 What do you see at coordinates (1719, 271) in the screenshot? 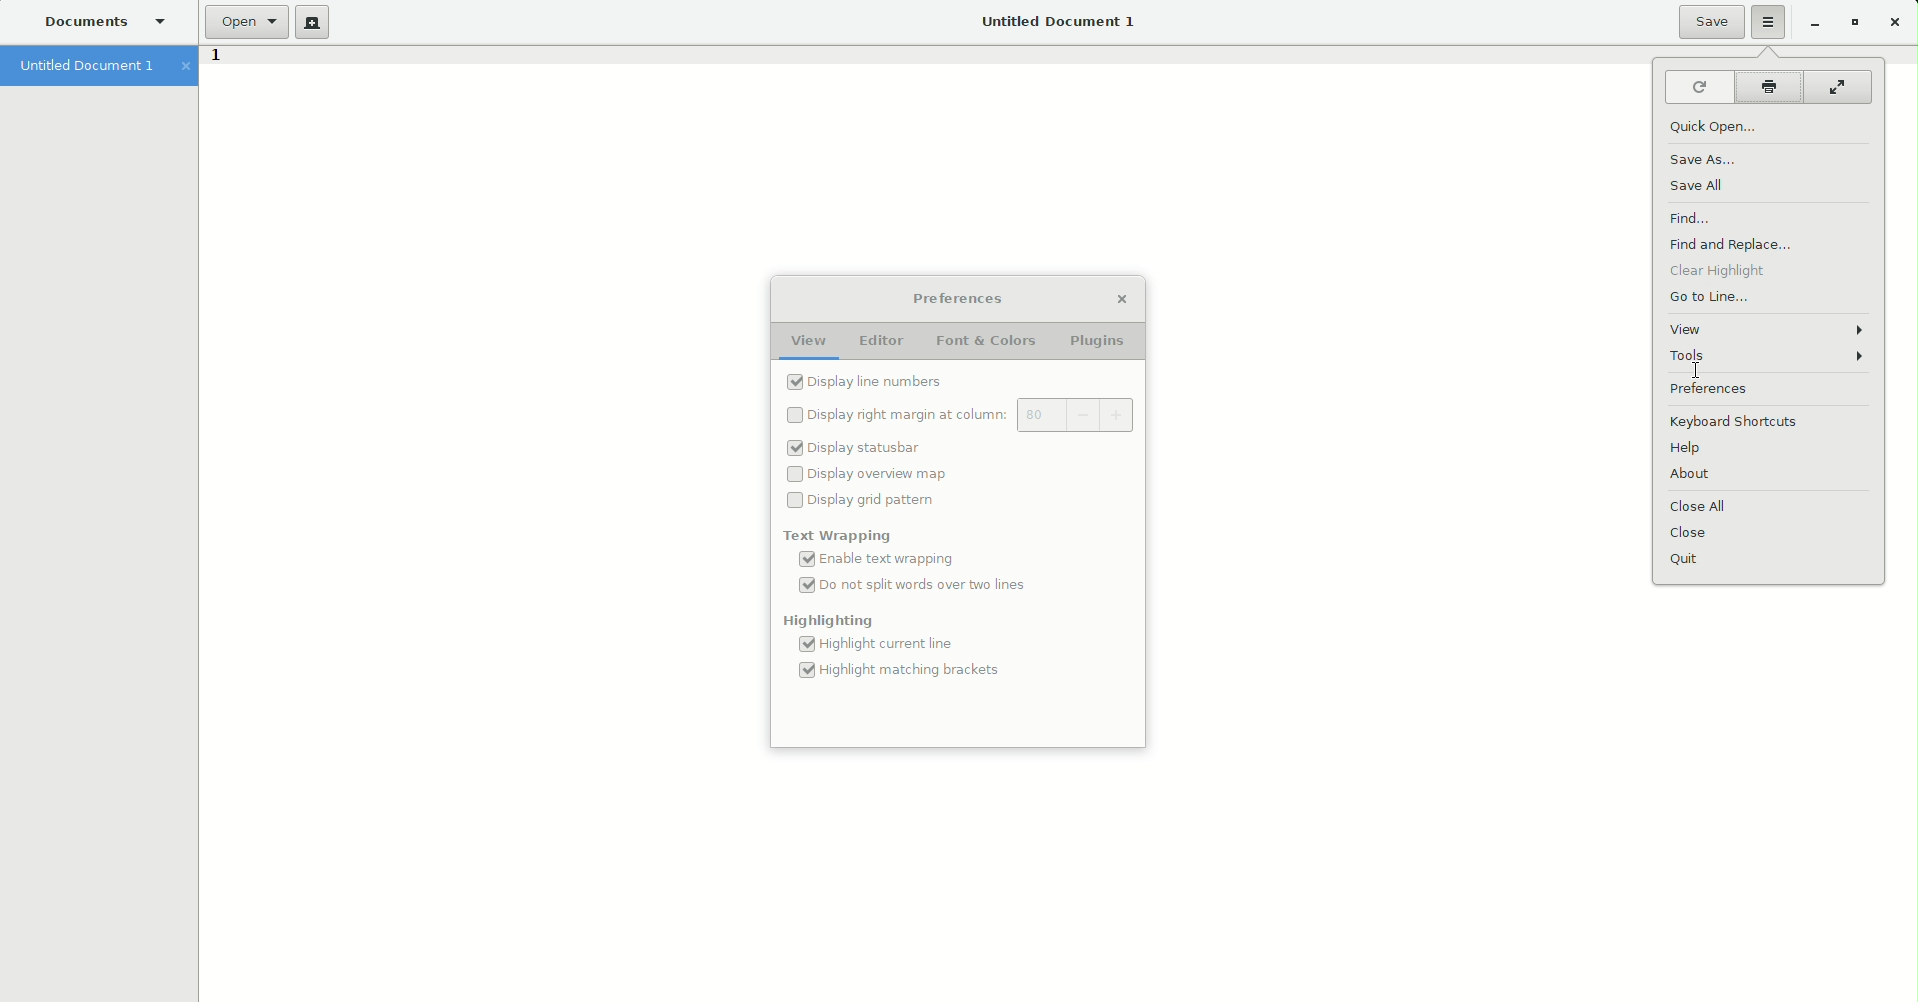
I see `Clear highlight` at bounding box center [1719, 271].